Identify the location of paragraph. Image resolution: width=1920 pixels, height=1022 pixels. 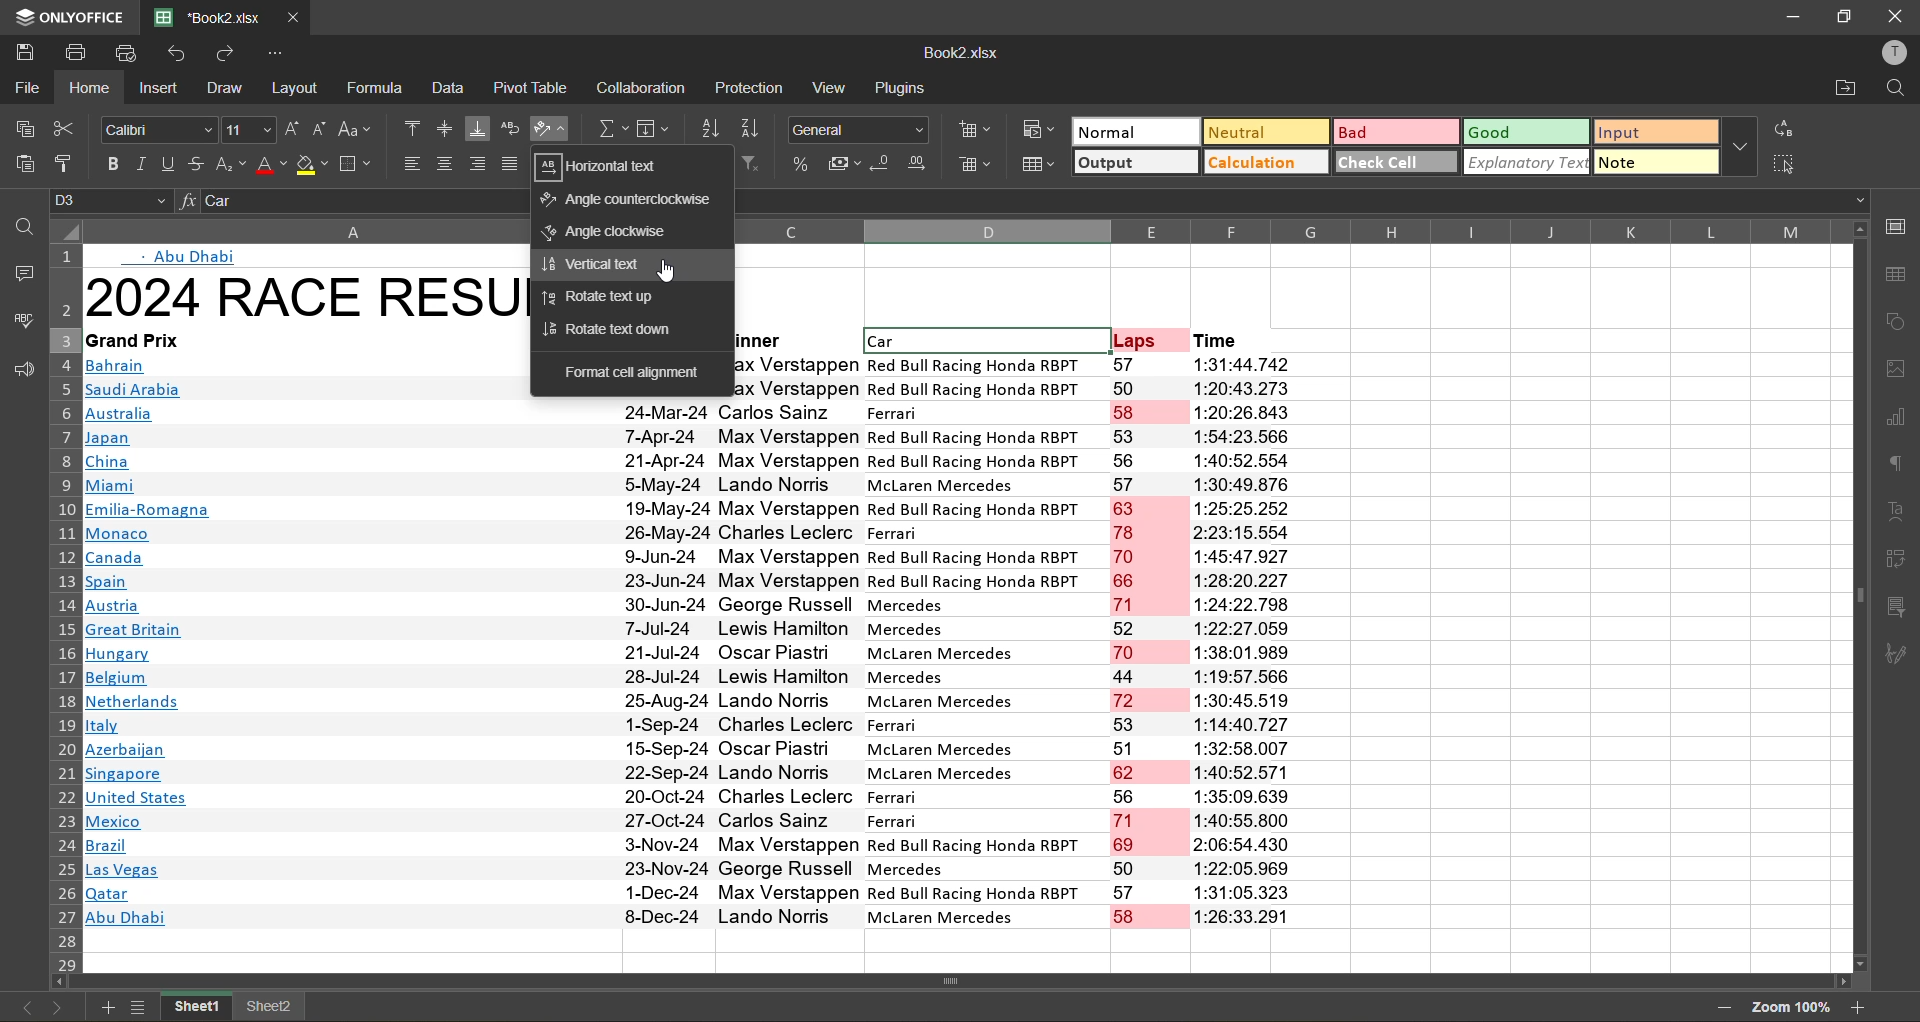
(1897, 467).